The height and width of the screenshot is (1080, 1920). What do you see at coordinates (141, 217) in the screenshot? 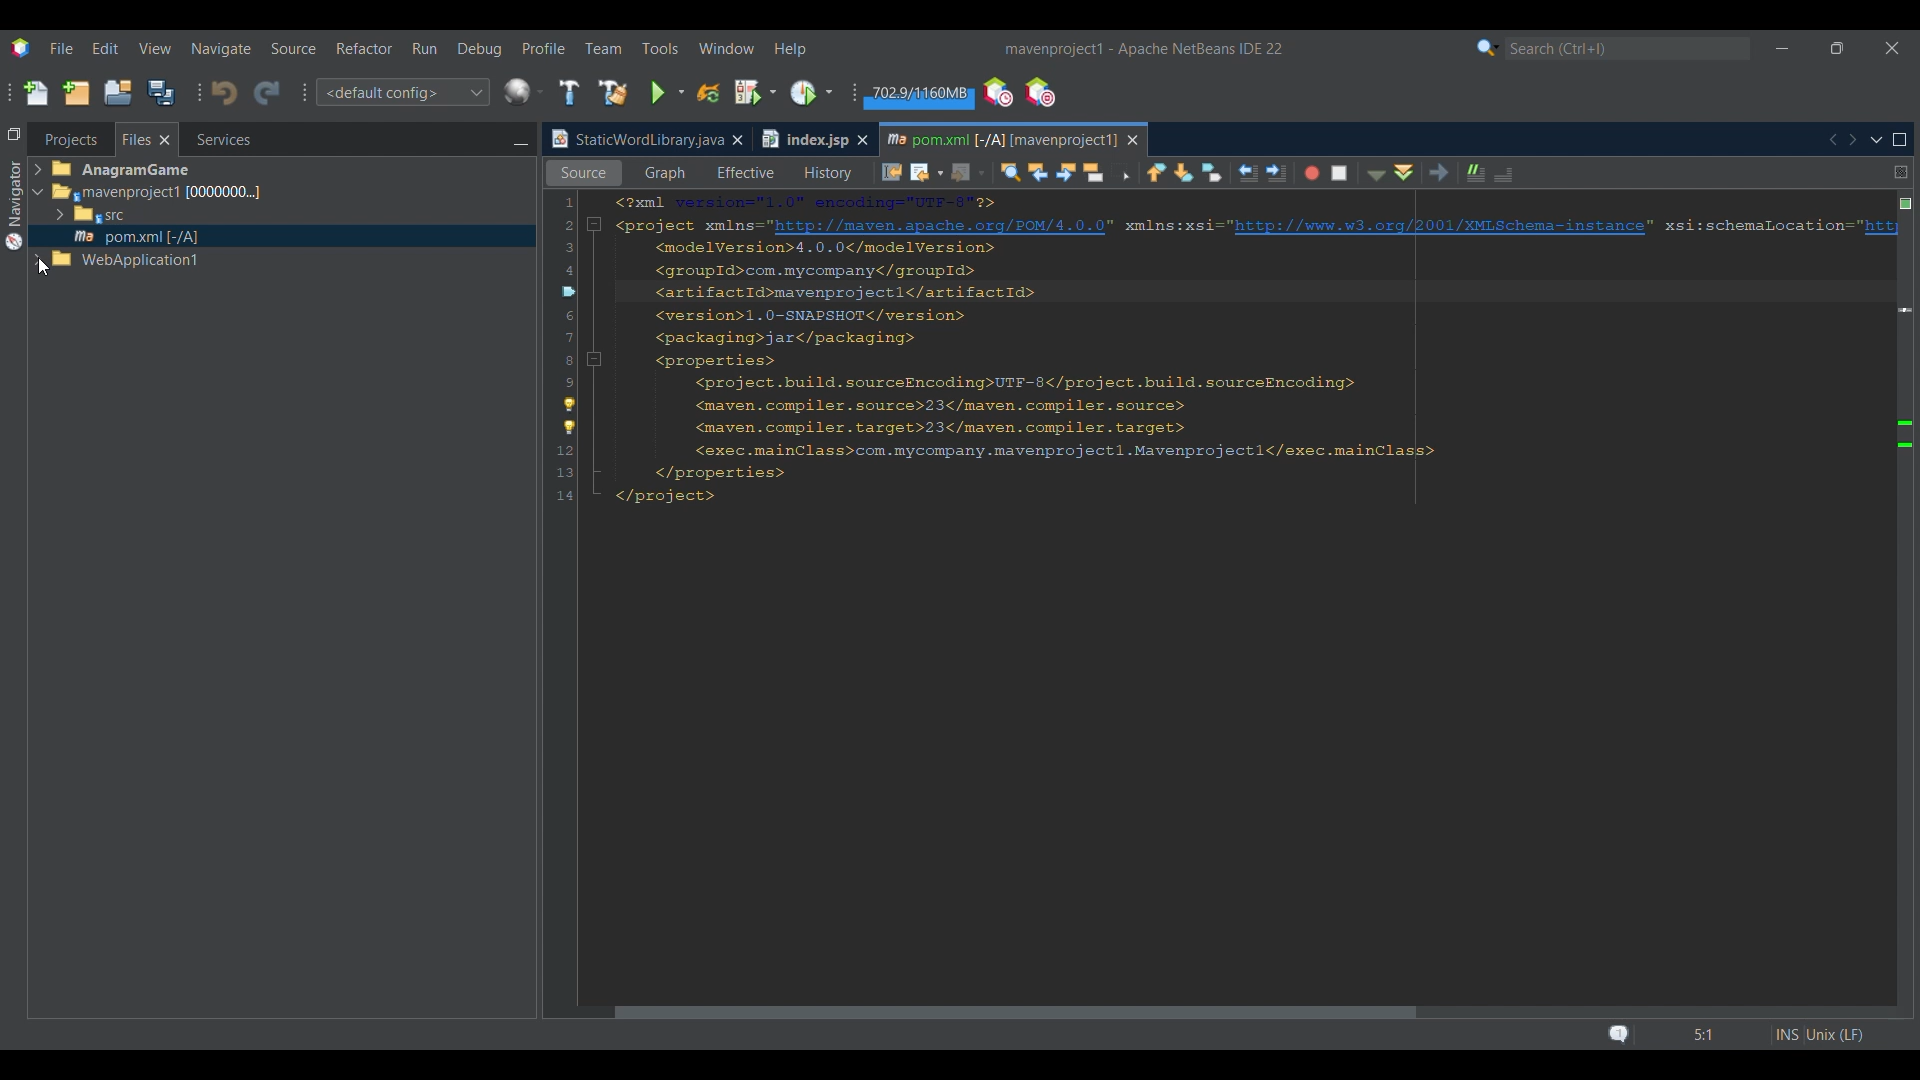
I see `Options under Files tab` at bounding box center [141, 217].